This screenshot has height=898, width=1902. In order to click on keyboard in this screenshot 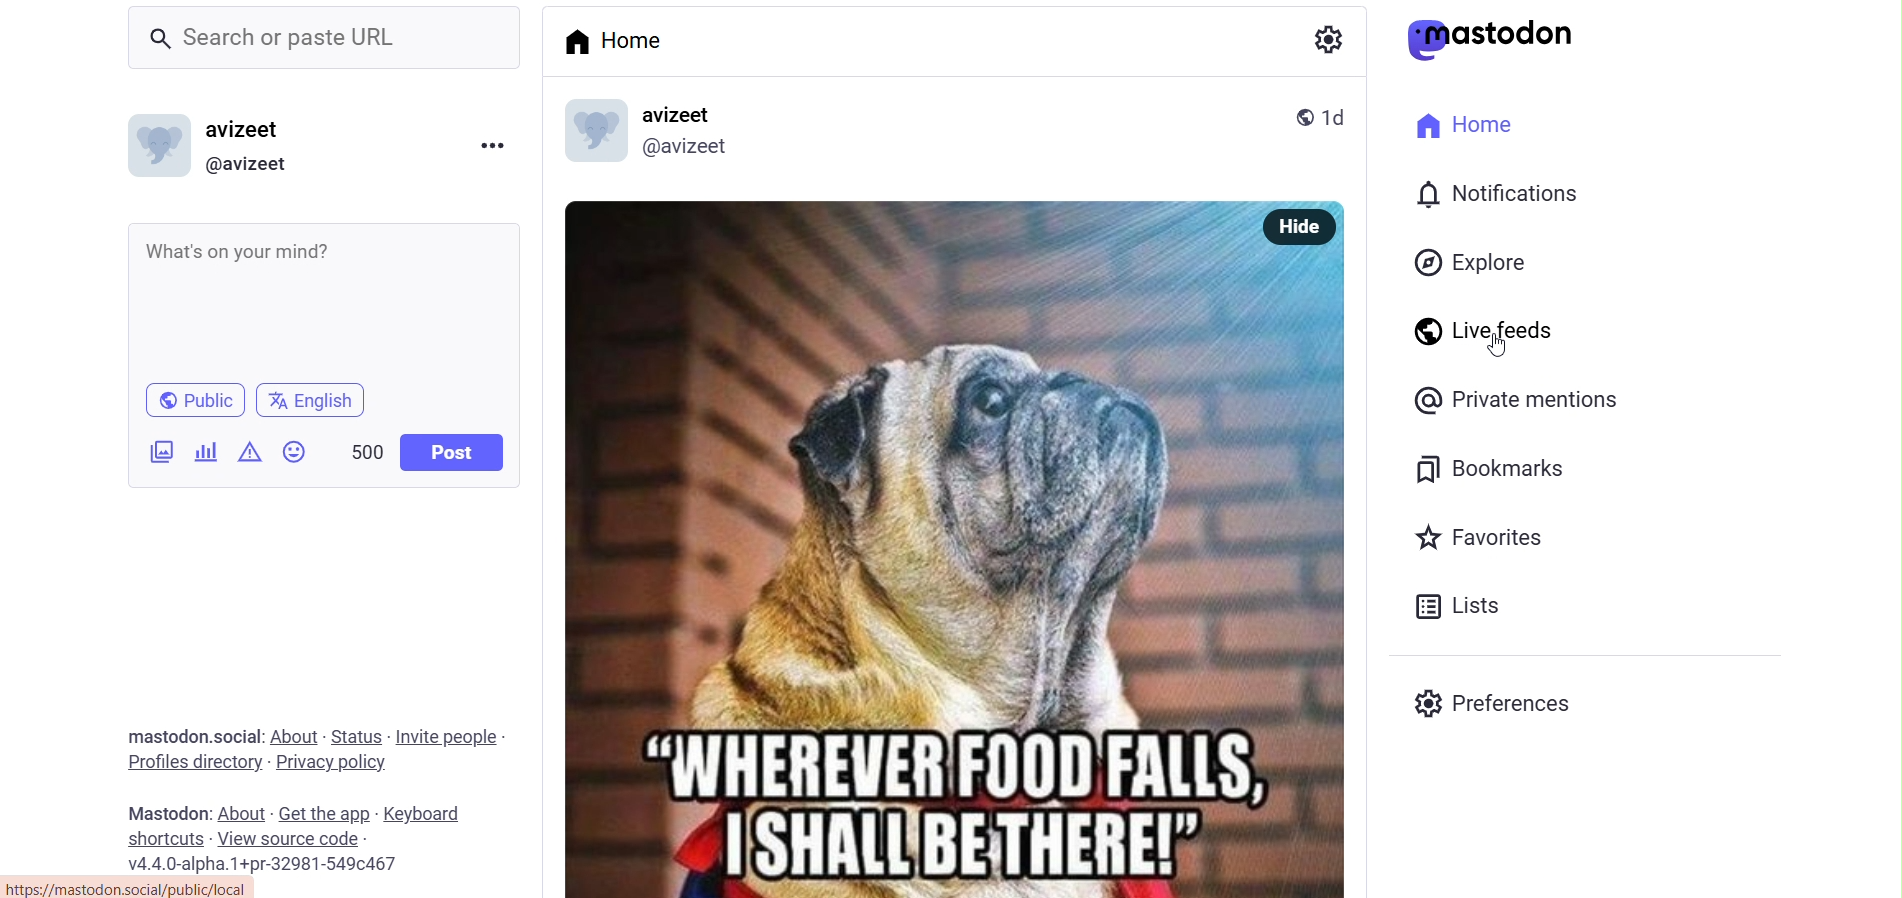, I will do `click(424, 814)`.